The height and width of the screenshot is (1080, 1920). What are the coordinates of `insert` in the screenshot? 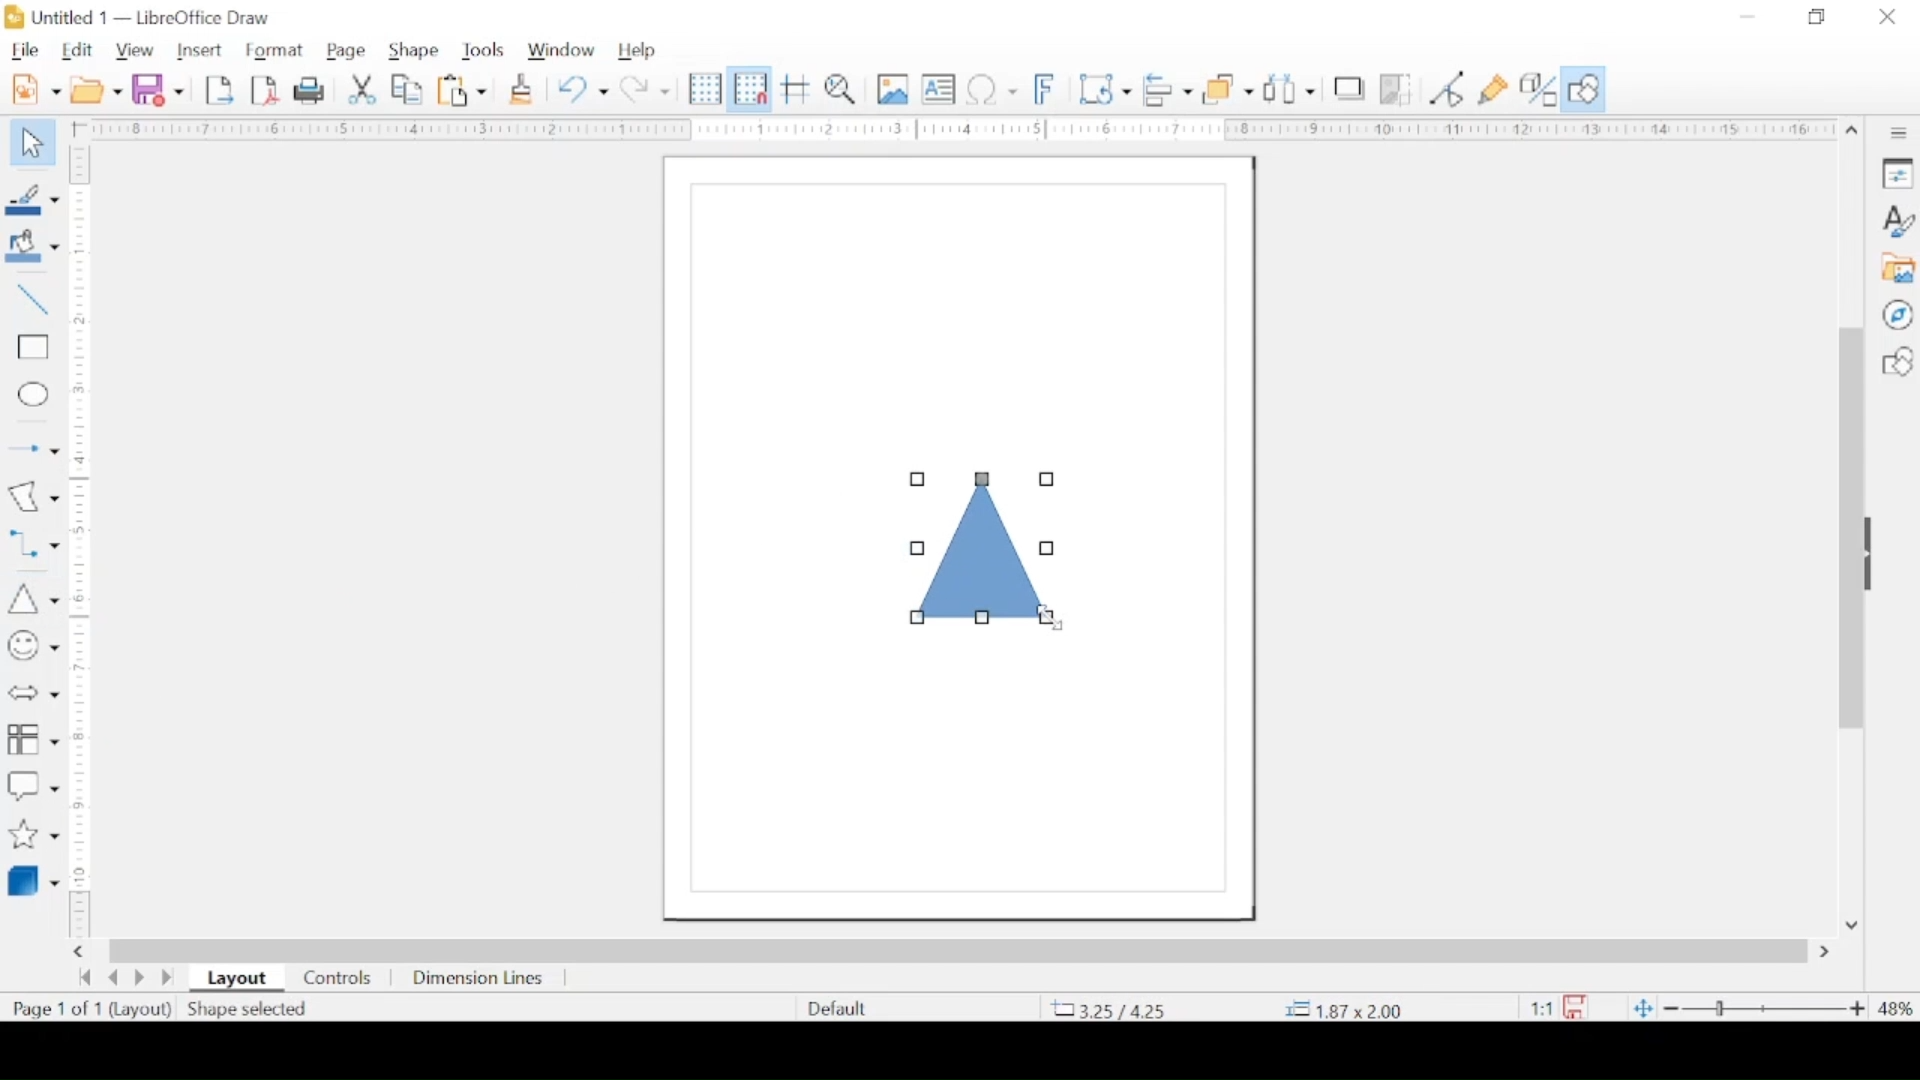 It's located at (202, 51).